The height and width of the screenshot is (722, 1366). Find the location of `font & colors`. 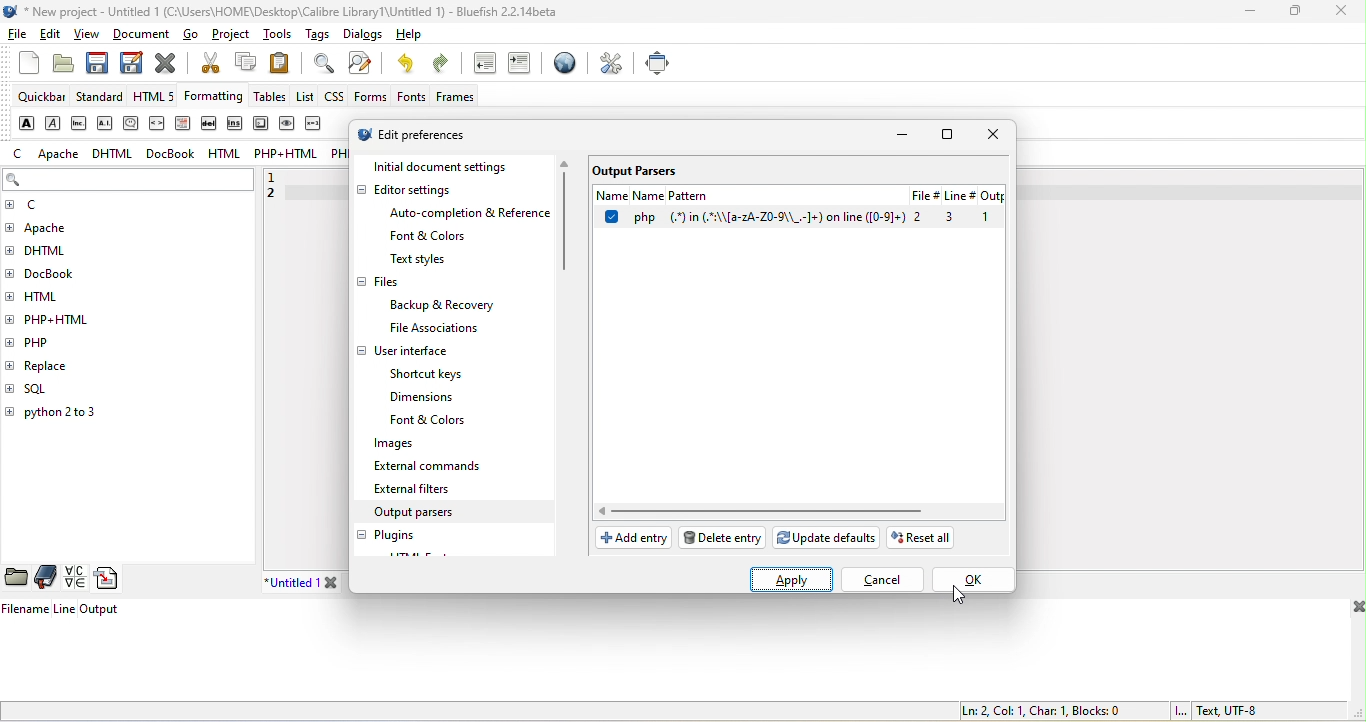

font & colors is located at coordinates (439, 421).